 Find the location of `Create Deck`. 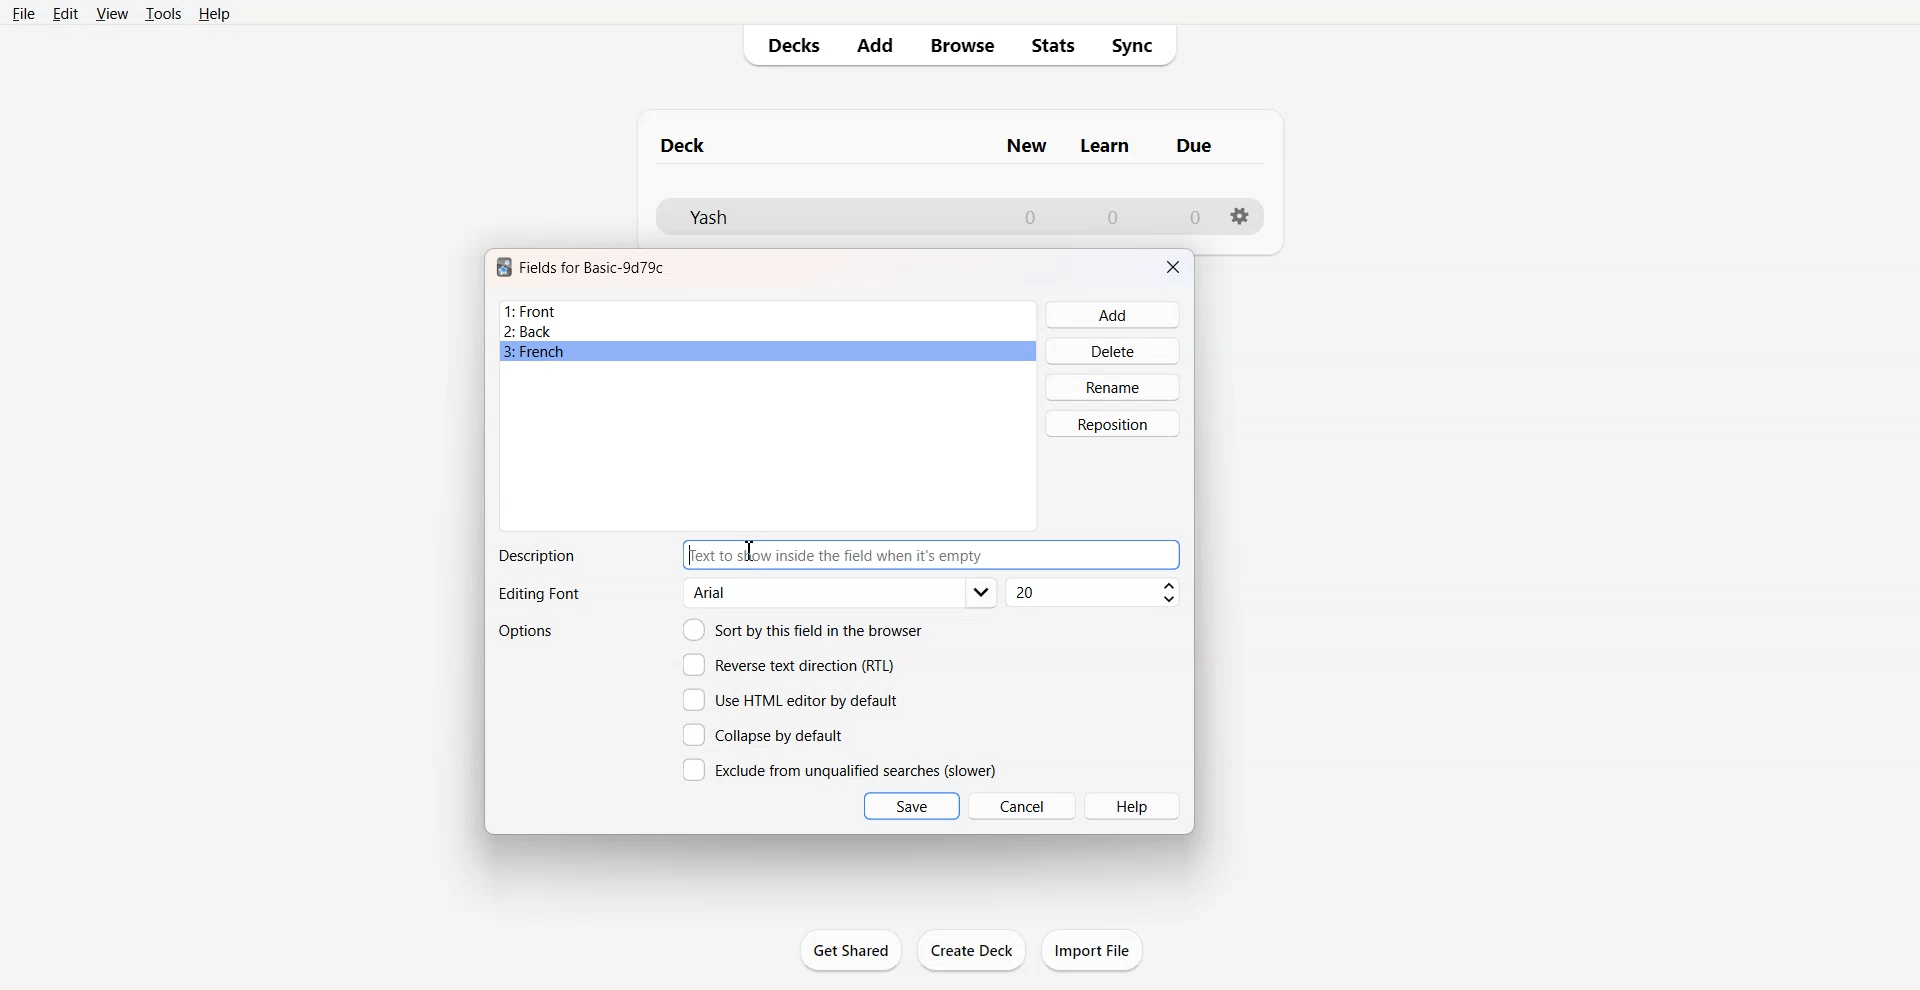

Create Deck is located at coordinates (973, 949).